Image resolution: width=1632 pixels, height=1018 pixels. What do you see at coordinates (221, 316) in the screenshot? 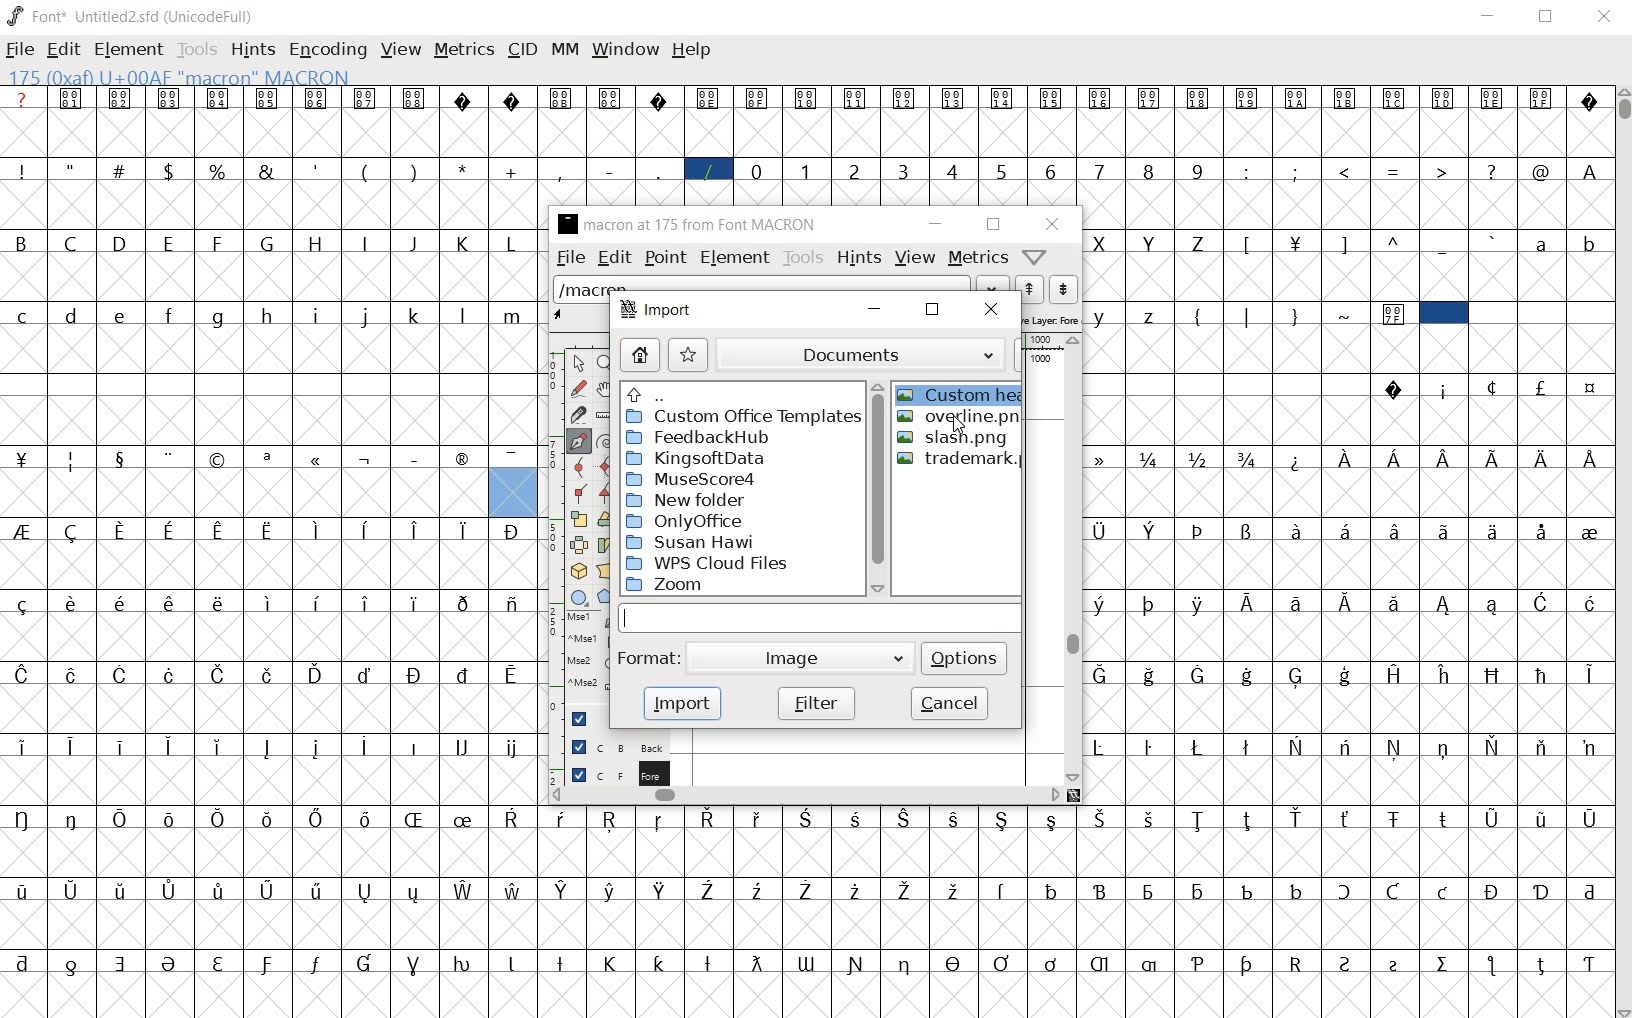
I see `g` at bounding box center [221, 316].